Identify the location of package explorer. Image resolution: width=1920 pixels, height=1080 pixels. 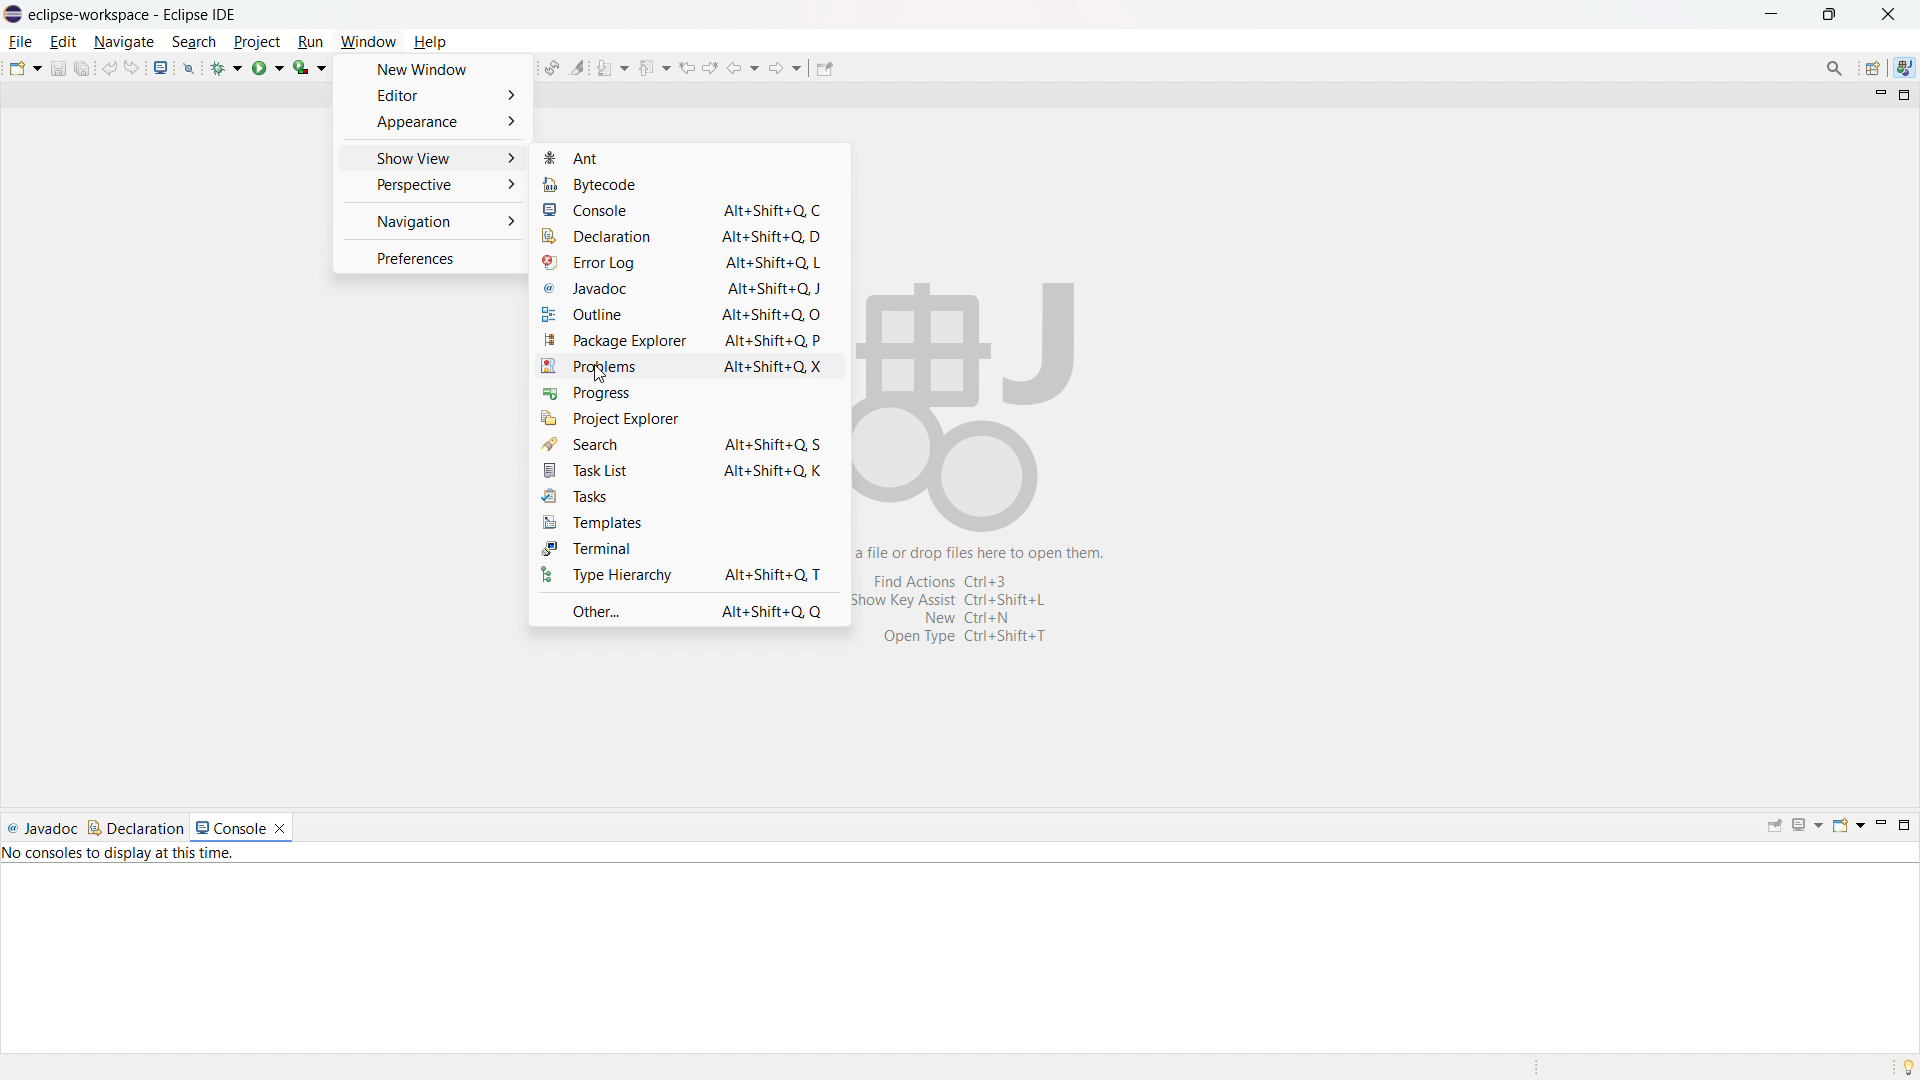
(687, 340).